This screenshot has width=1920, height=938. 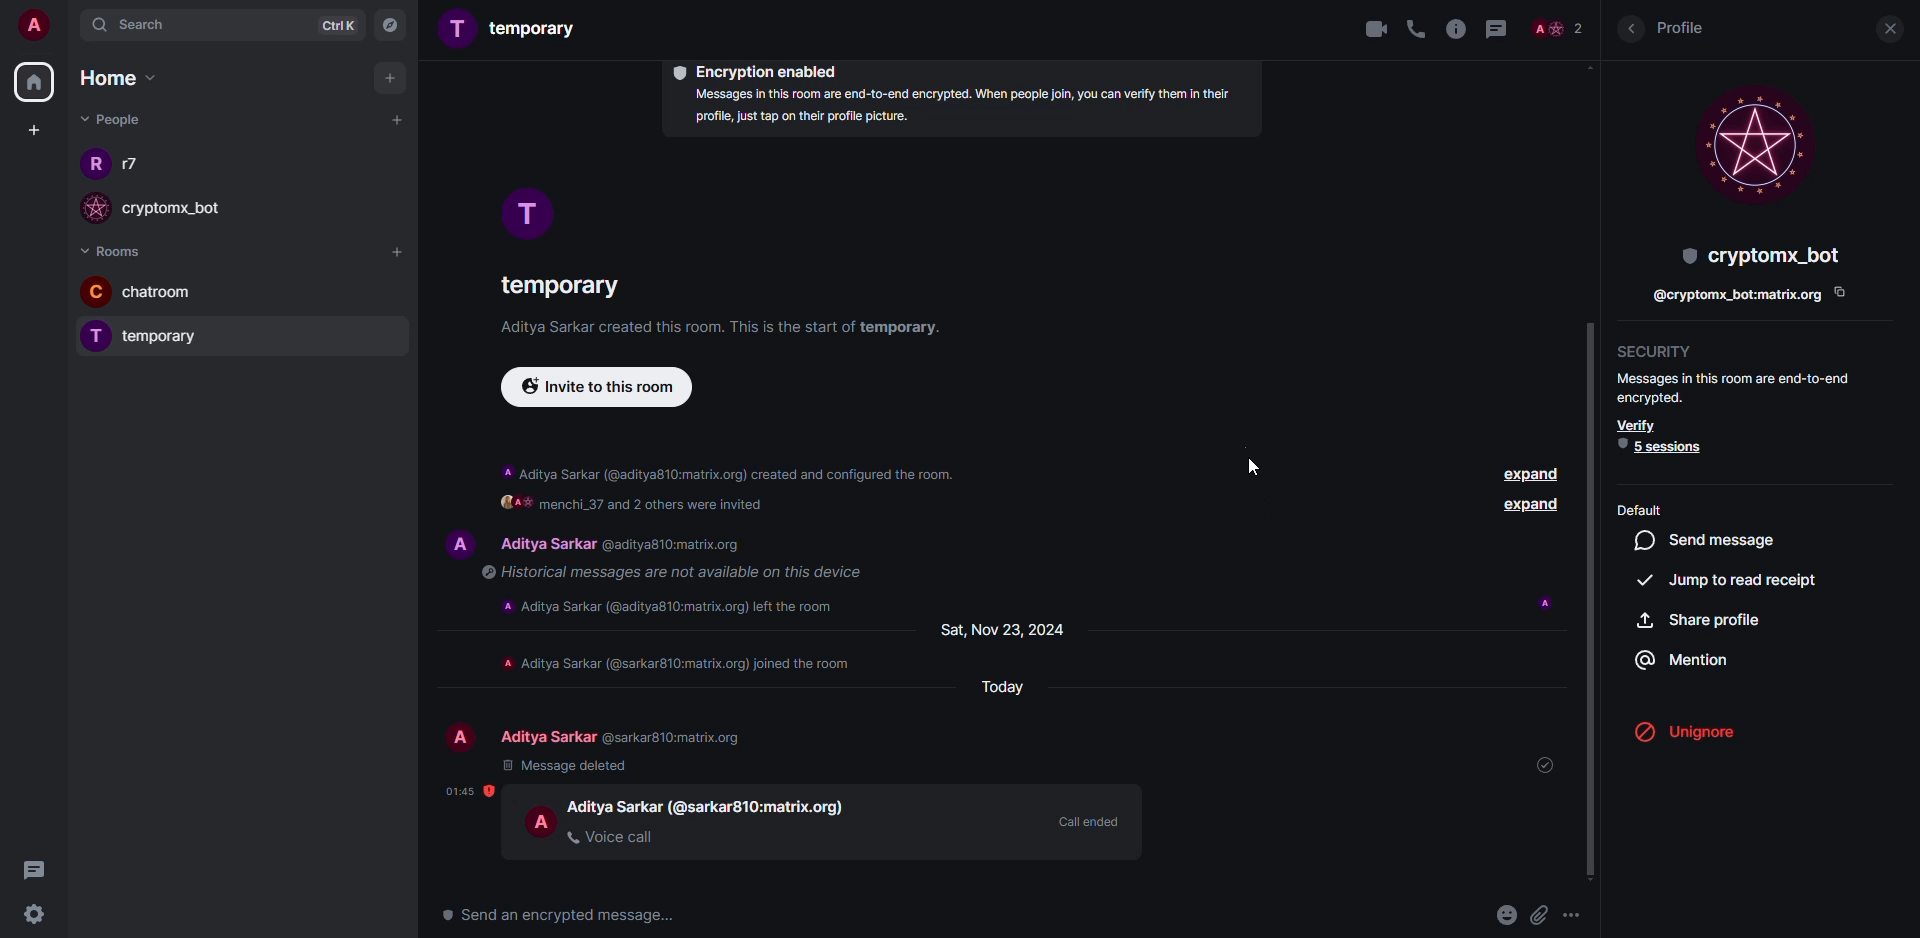 I want to click on info, so click(x=730, y=469).